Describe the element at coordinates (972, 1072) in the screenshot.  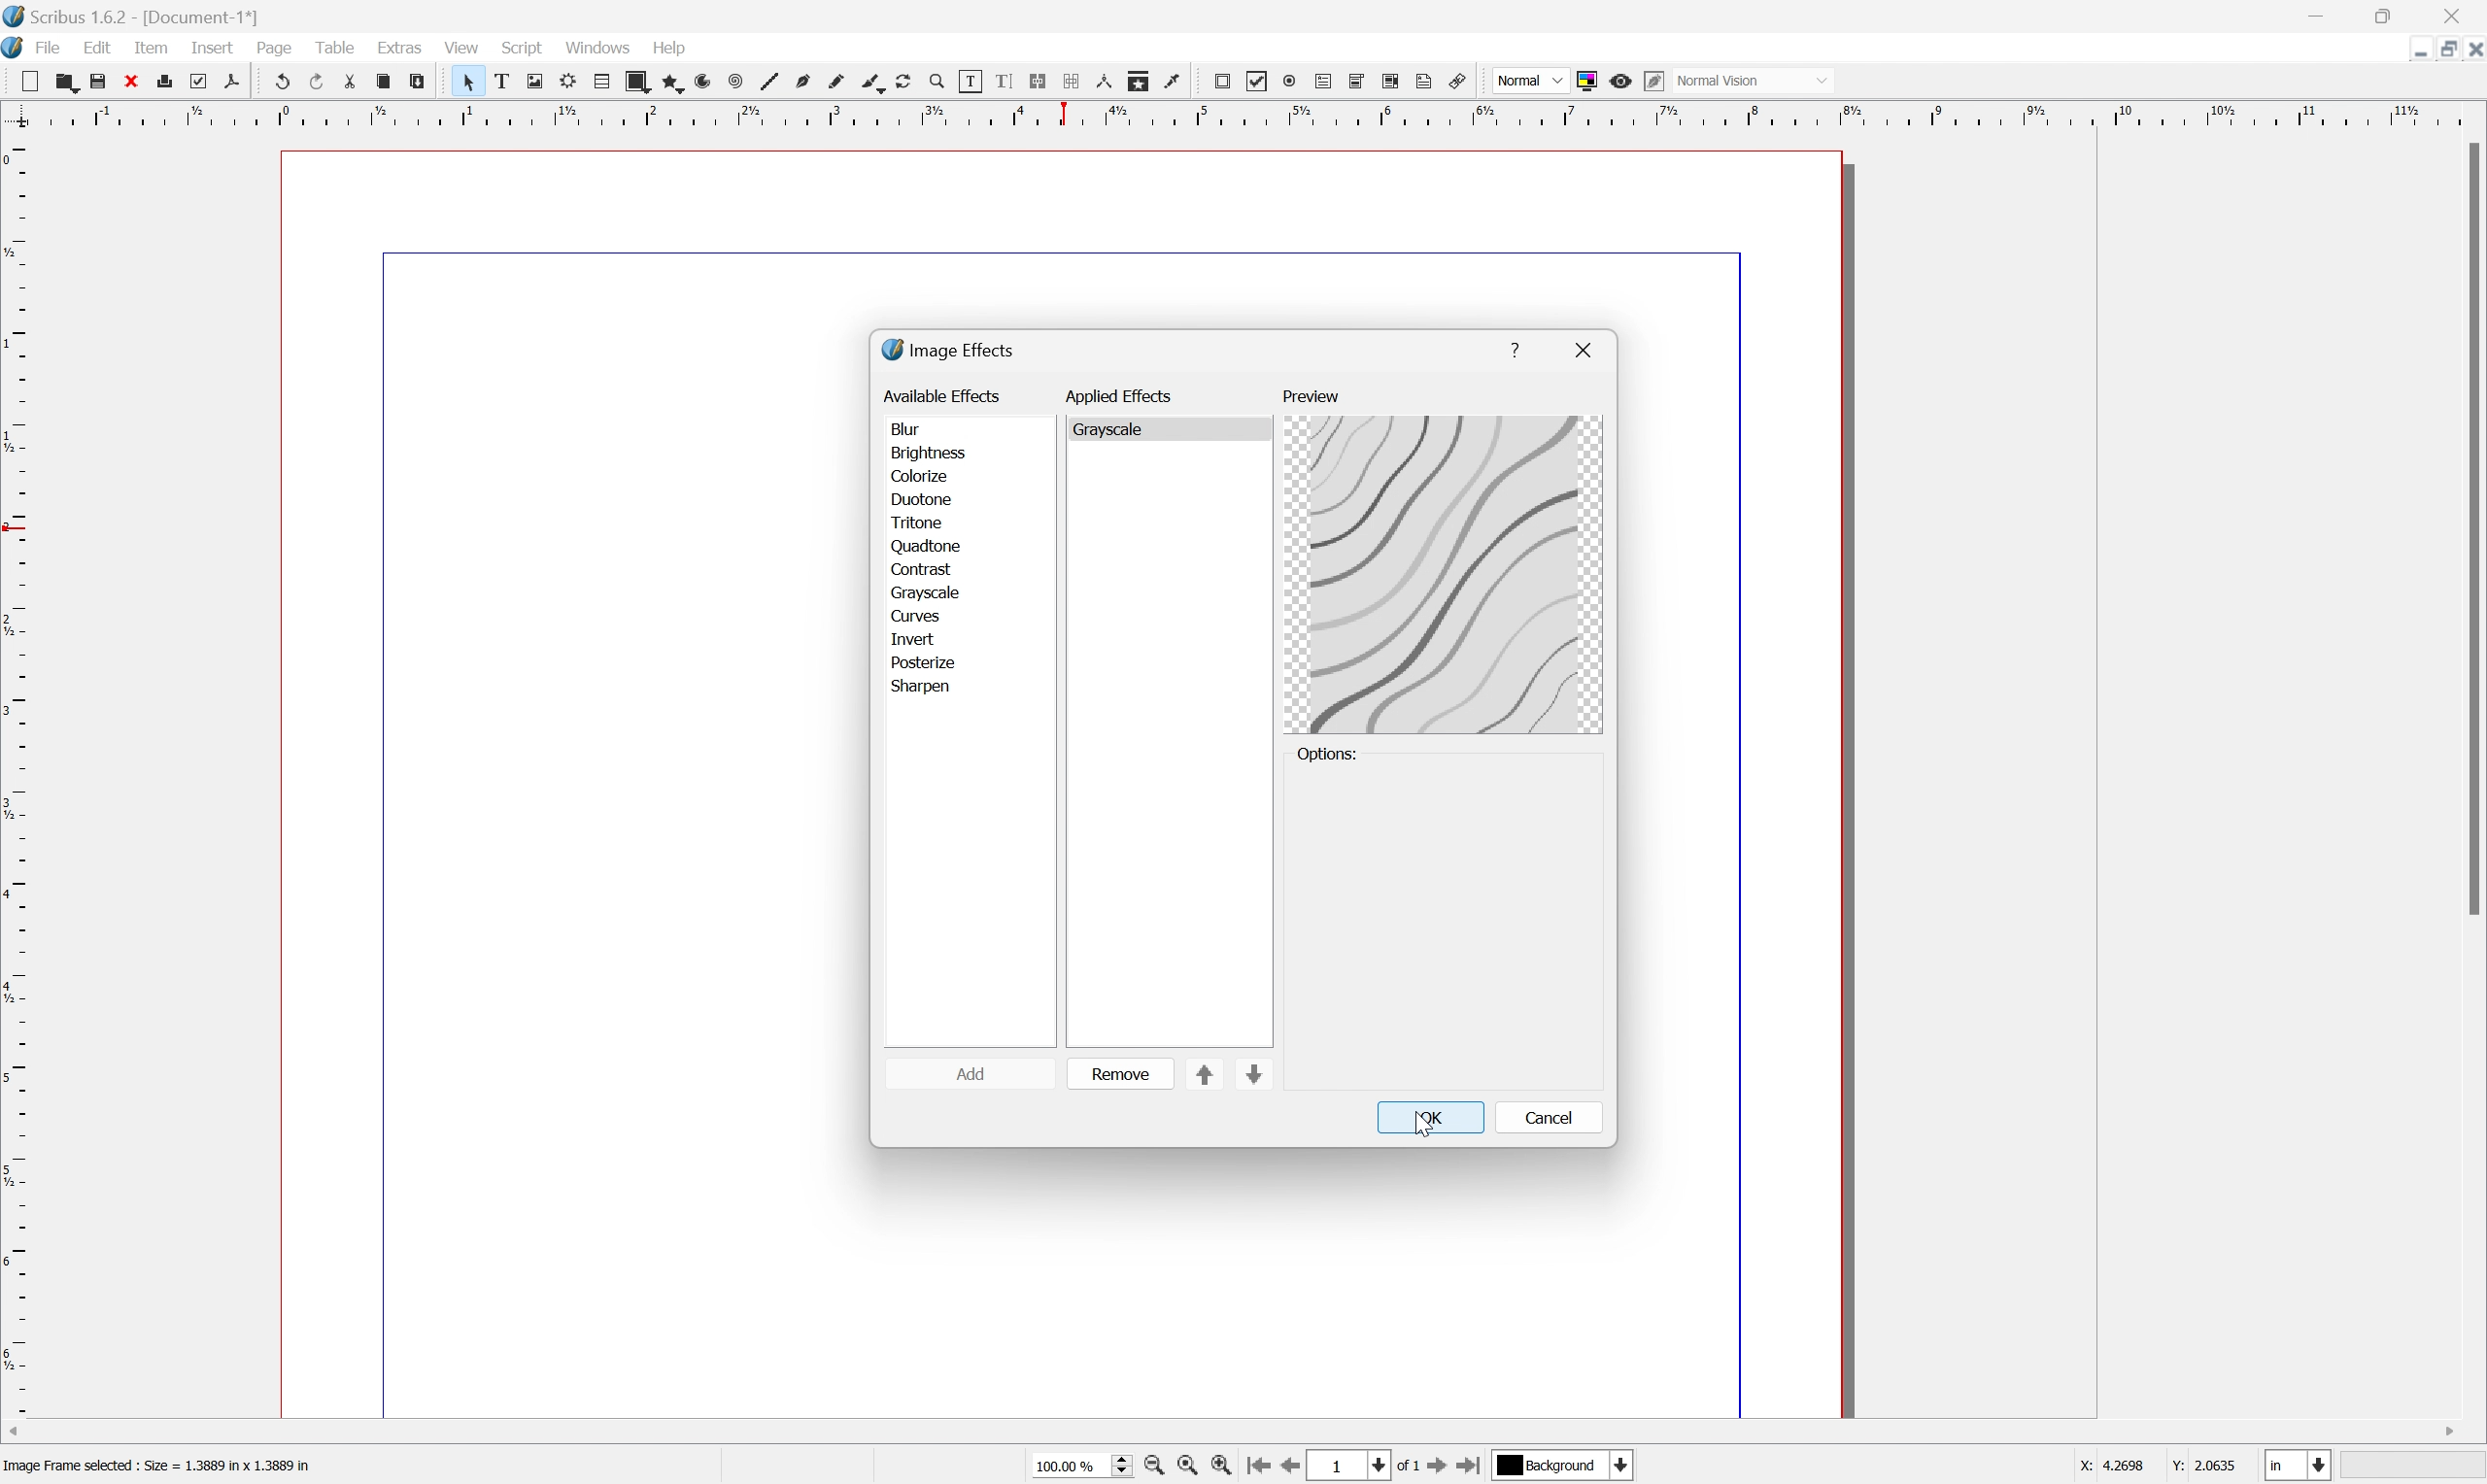
I see `add` at that location.